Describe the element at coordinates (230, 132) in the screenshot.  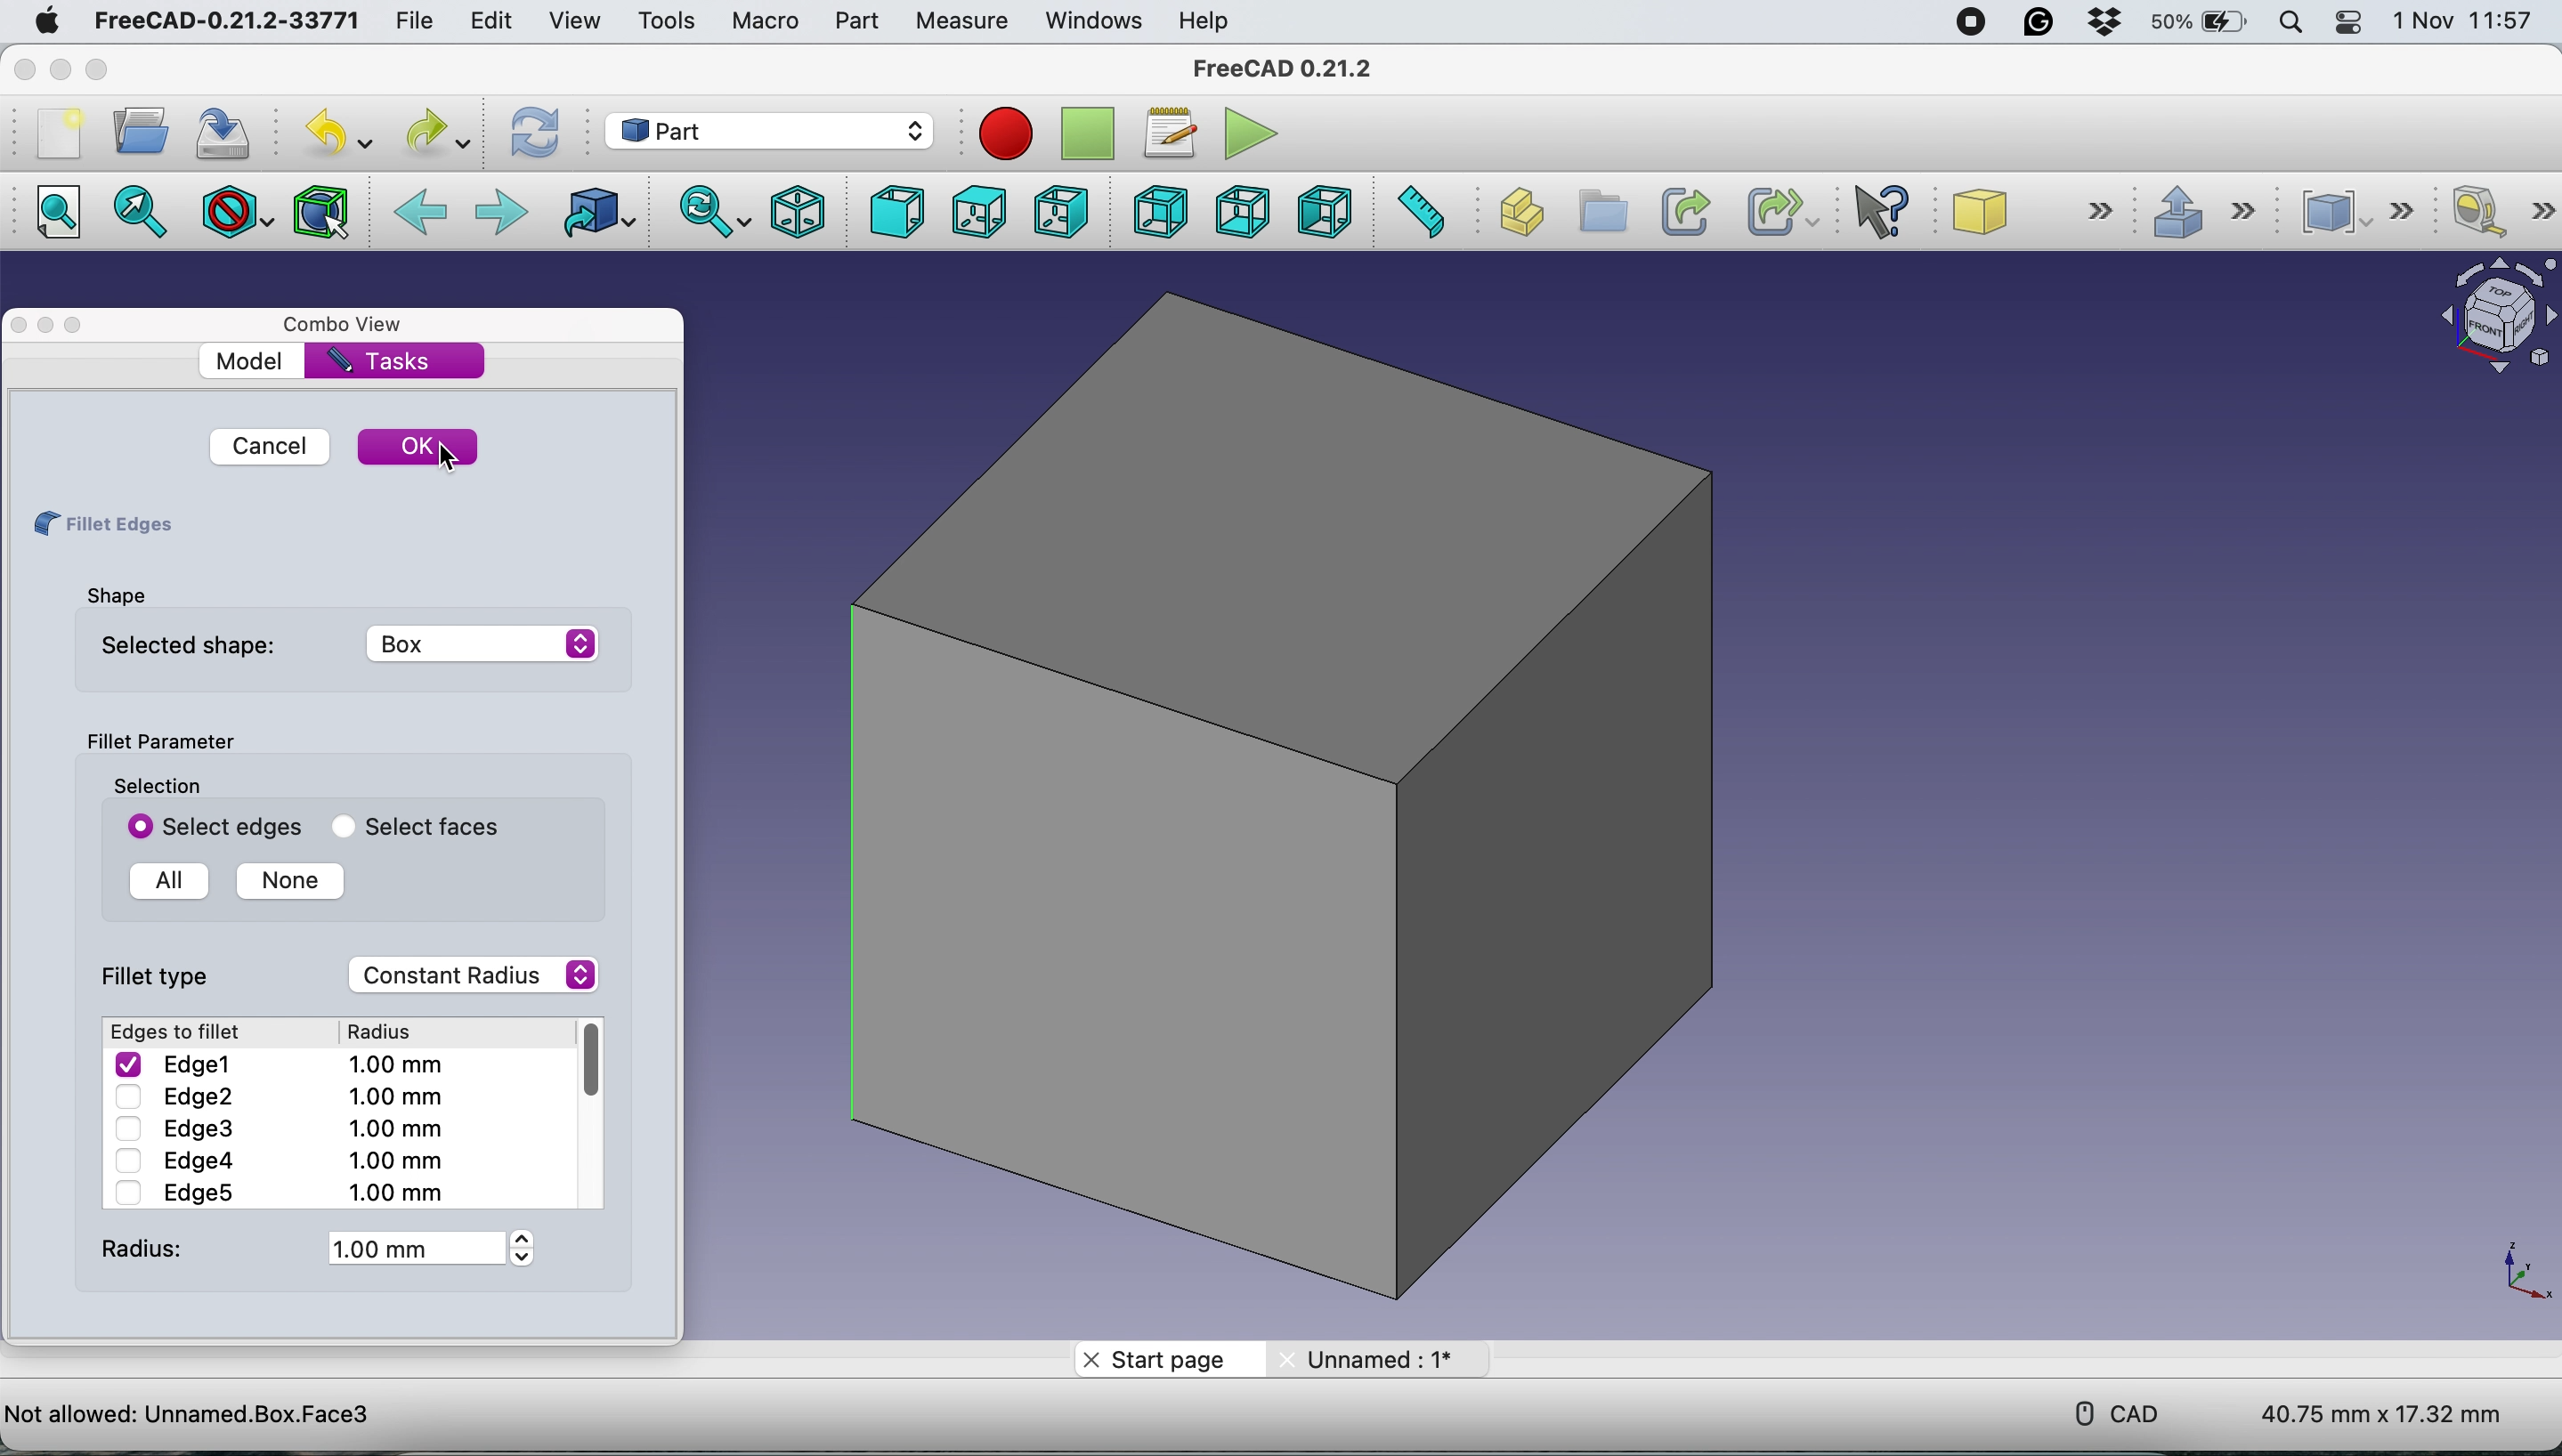
I see `save` at that location.